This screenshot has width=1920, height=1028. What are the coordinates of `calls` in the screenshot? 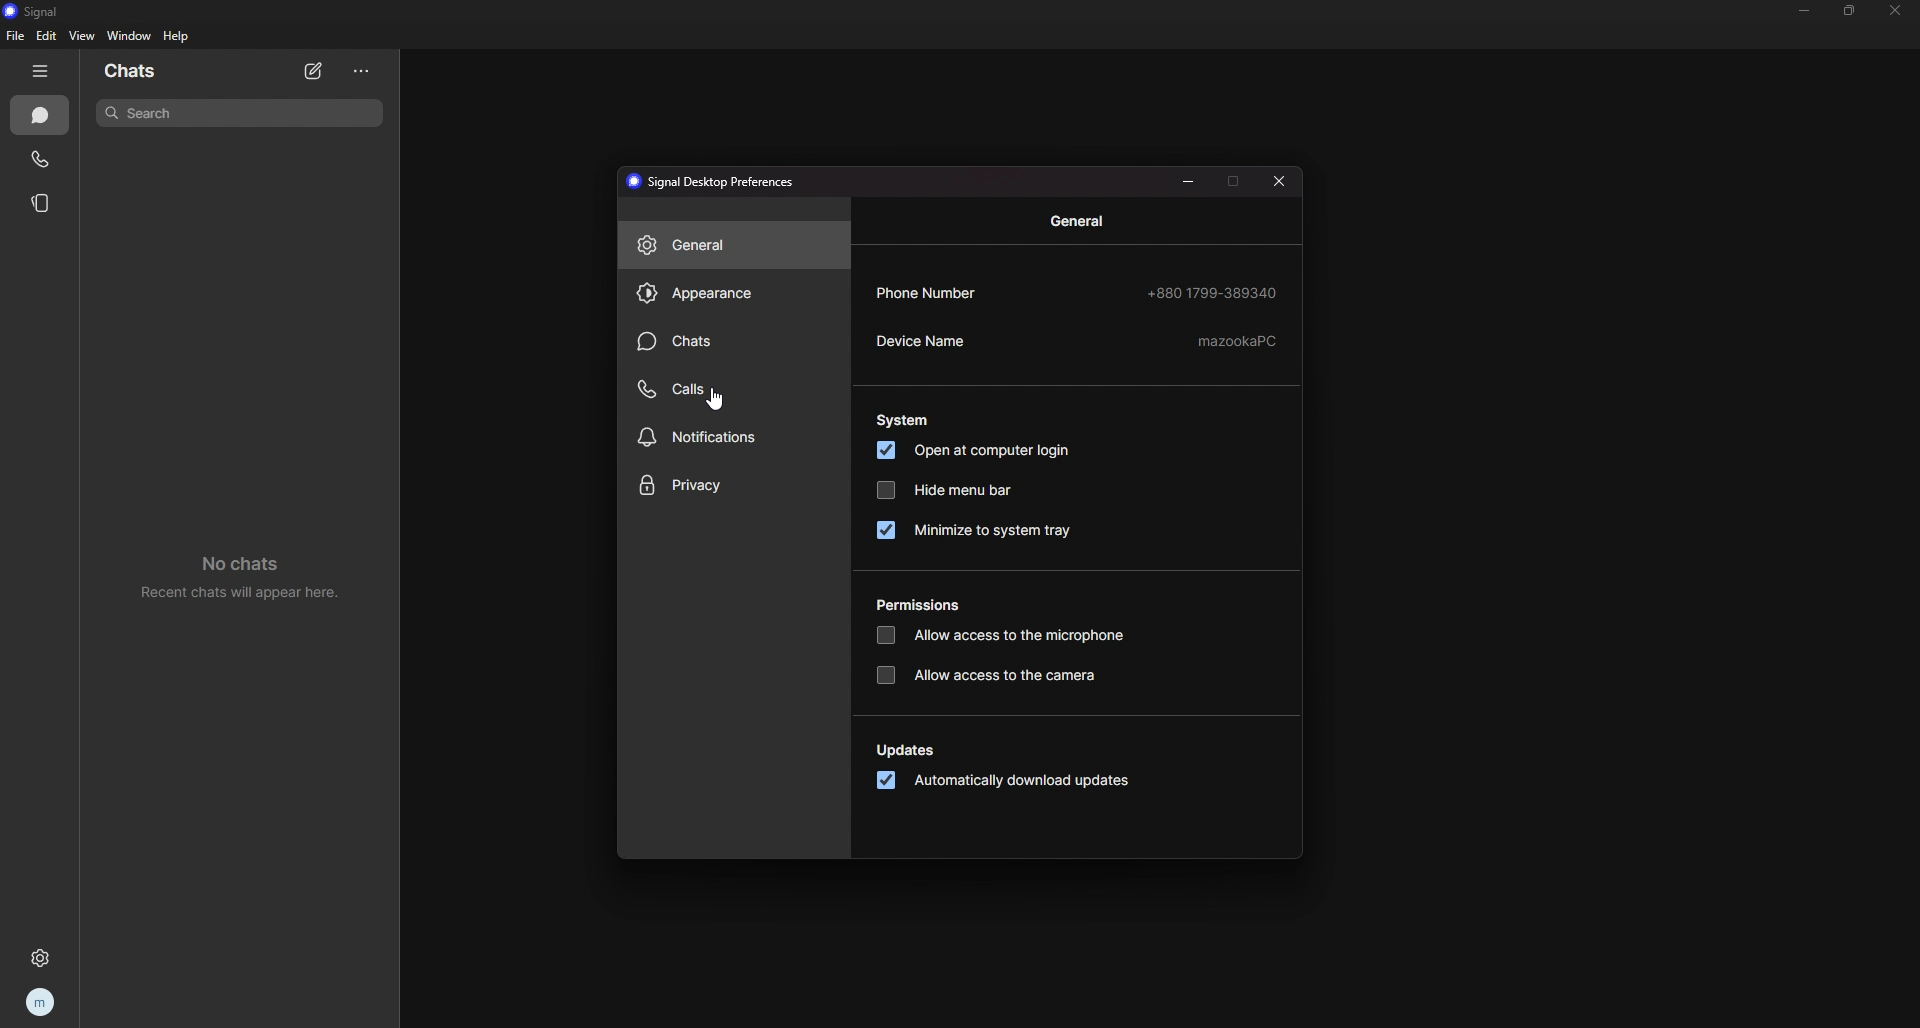 It's located at (41, 159).